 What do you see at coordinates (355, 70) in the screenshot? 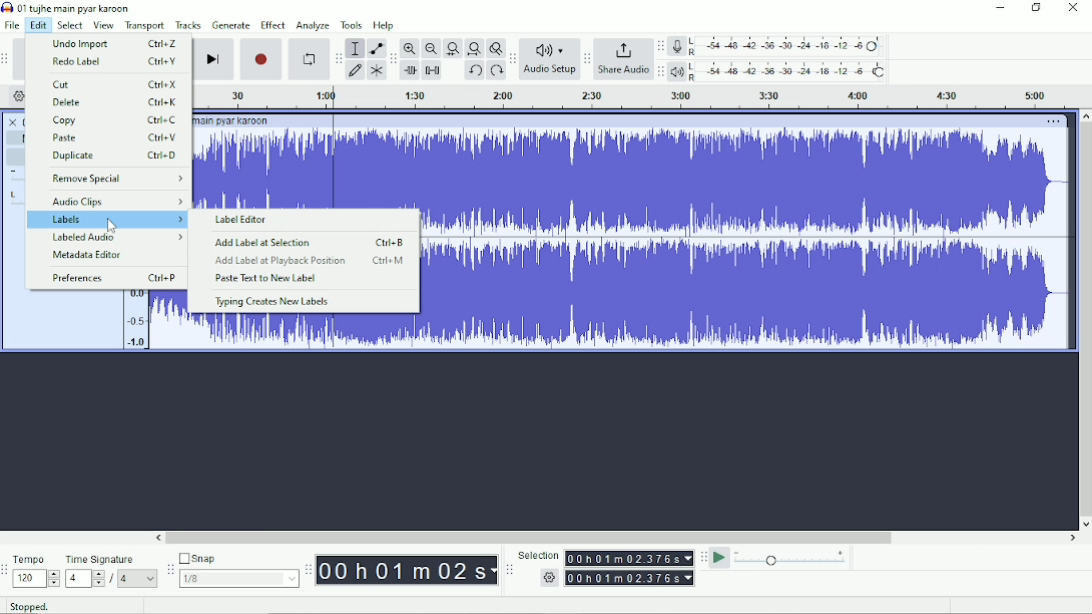
I see `Draw tool` at bounding box center [355, 70].